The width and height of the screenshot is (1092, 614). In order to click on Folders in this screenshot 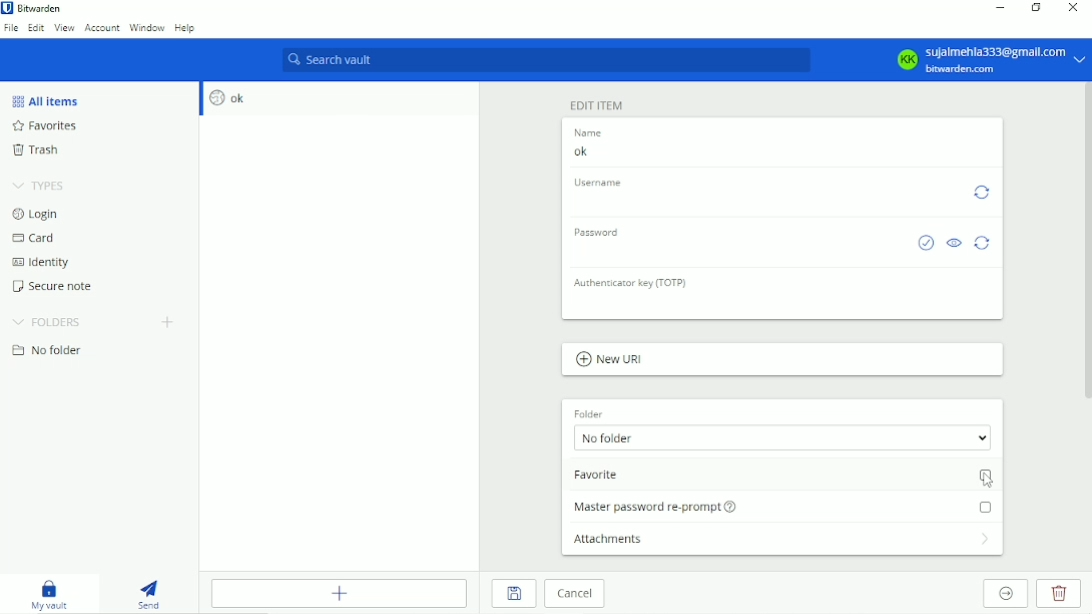, I will do `click(48, 322)`.